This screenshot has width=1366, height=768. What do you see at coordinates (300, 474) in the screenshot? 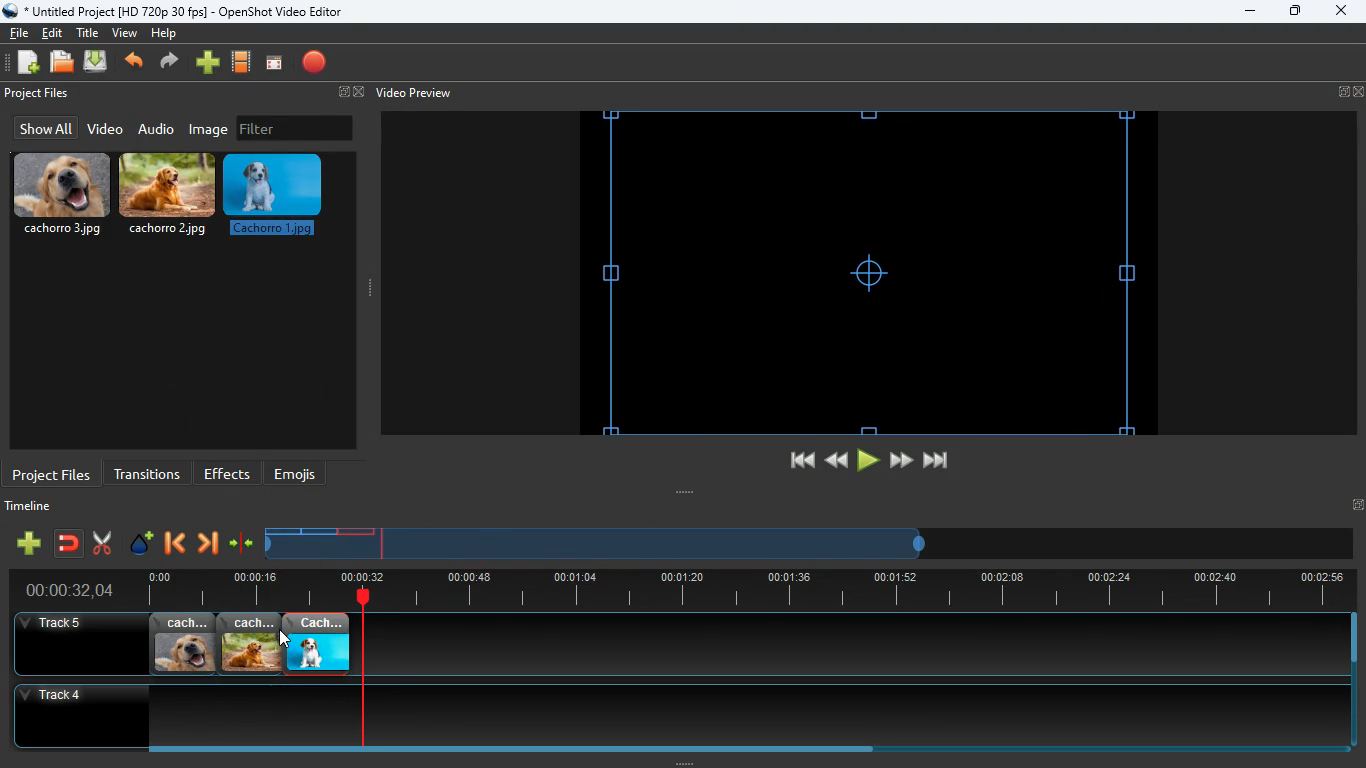
I see `emojis` at bounding box center [300, 474].